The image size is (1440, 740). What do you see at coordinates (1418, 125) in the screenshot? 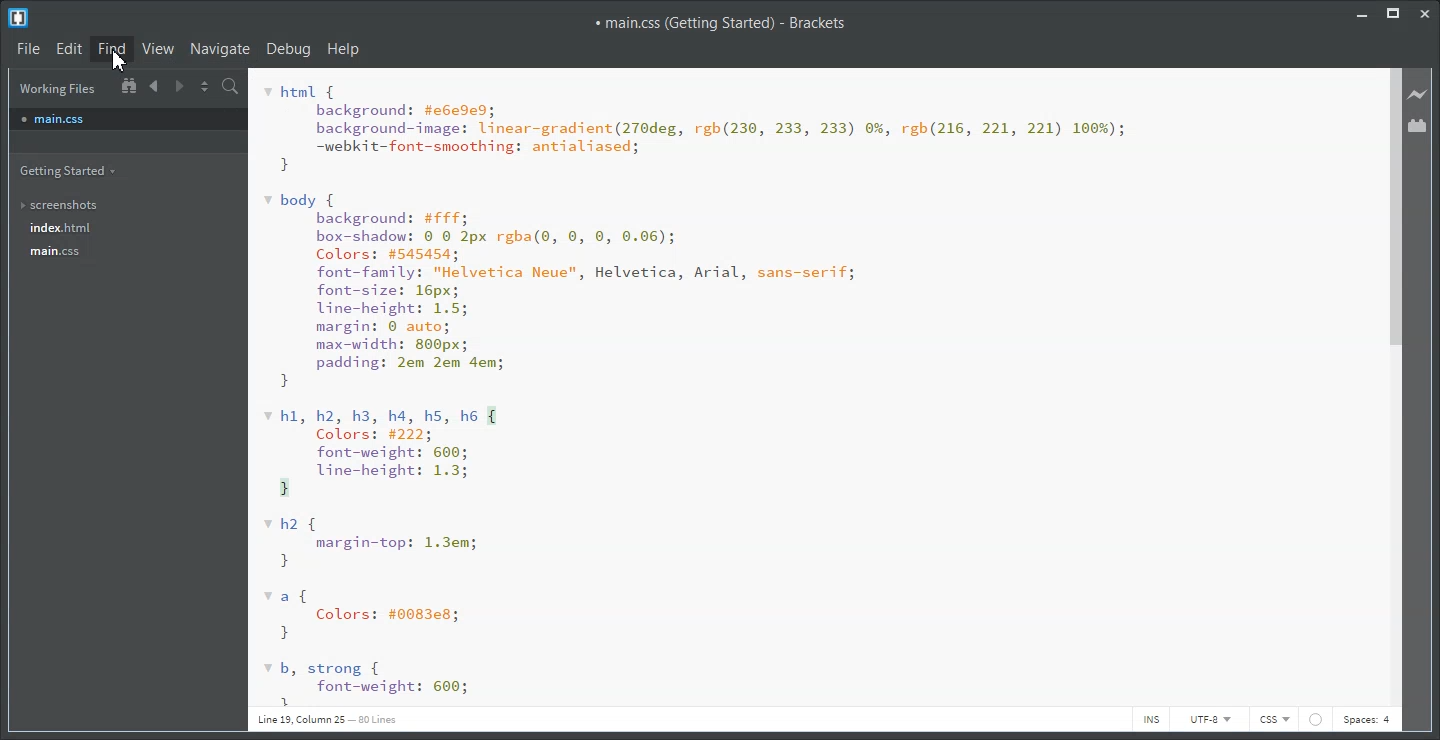
I see `Extension Manager` at bounding box center [1418, 125].